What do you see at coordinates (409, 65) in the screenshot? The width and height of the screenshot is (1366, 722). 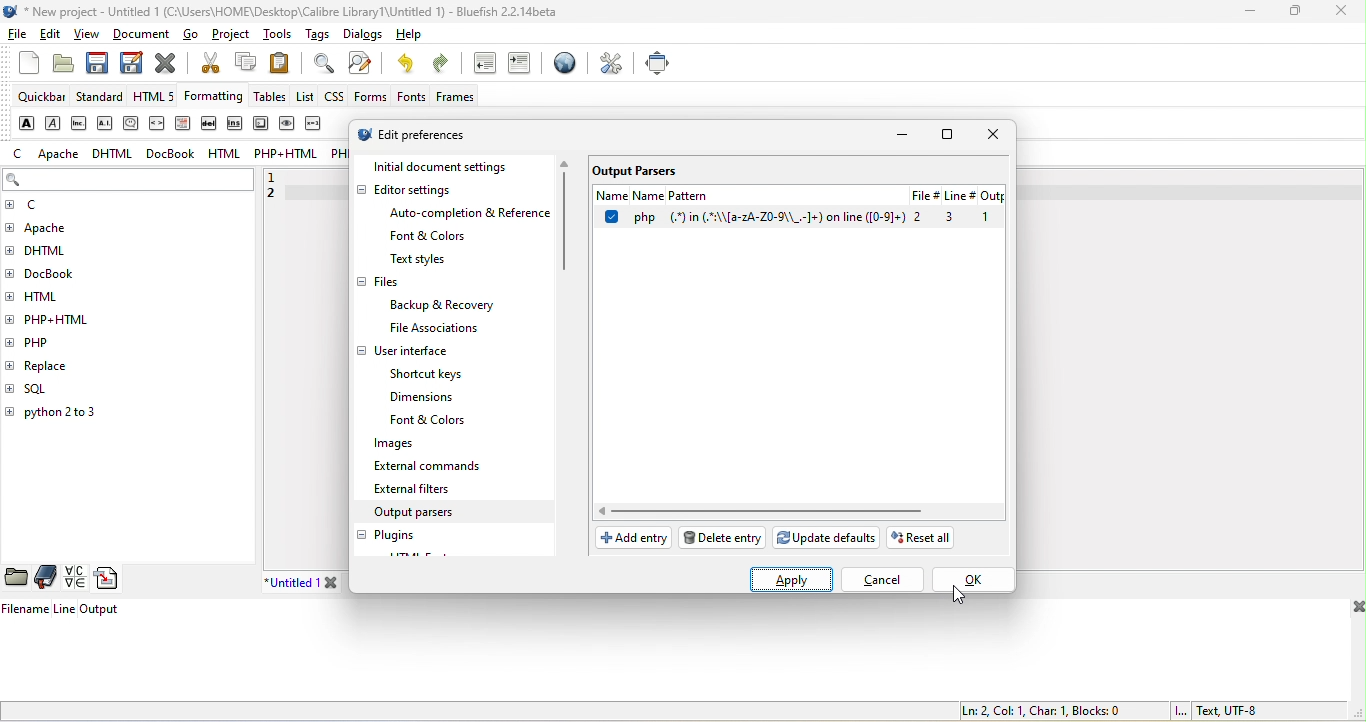 I see `undo` at bounding box center [409, 65].